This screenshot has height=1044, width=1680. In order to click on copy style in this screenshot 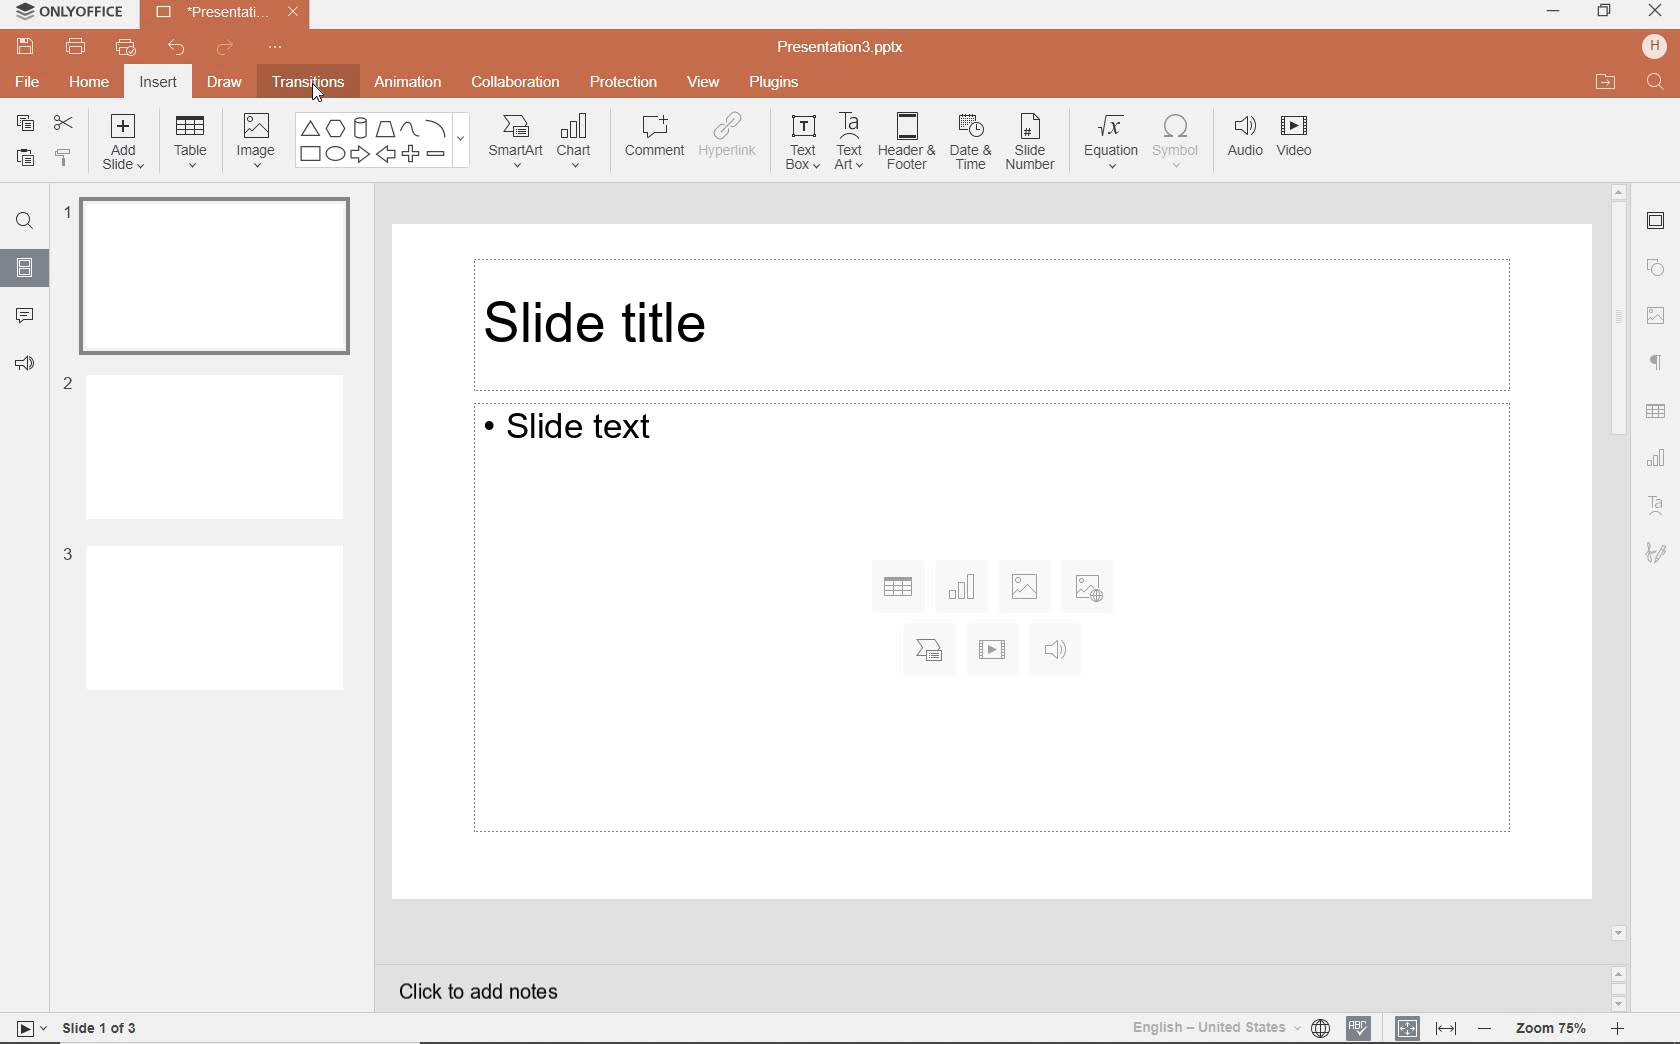, I will do `click(61, 159)`.